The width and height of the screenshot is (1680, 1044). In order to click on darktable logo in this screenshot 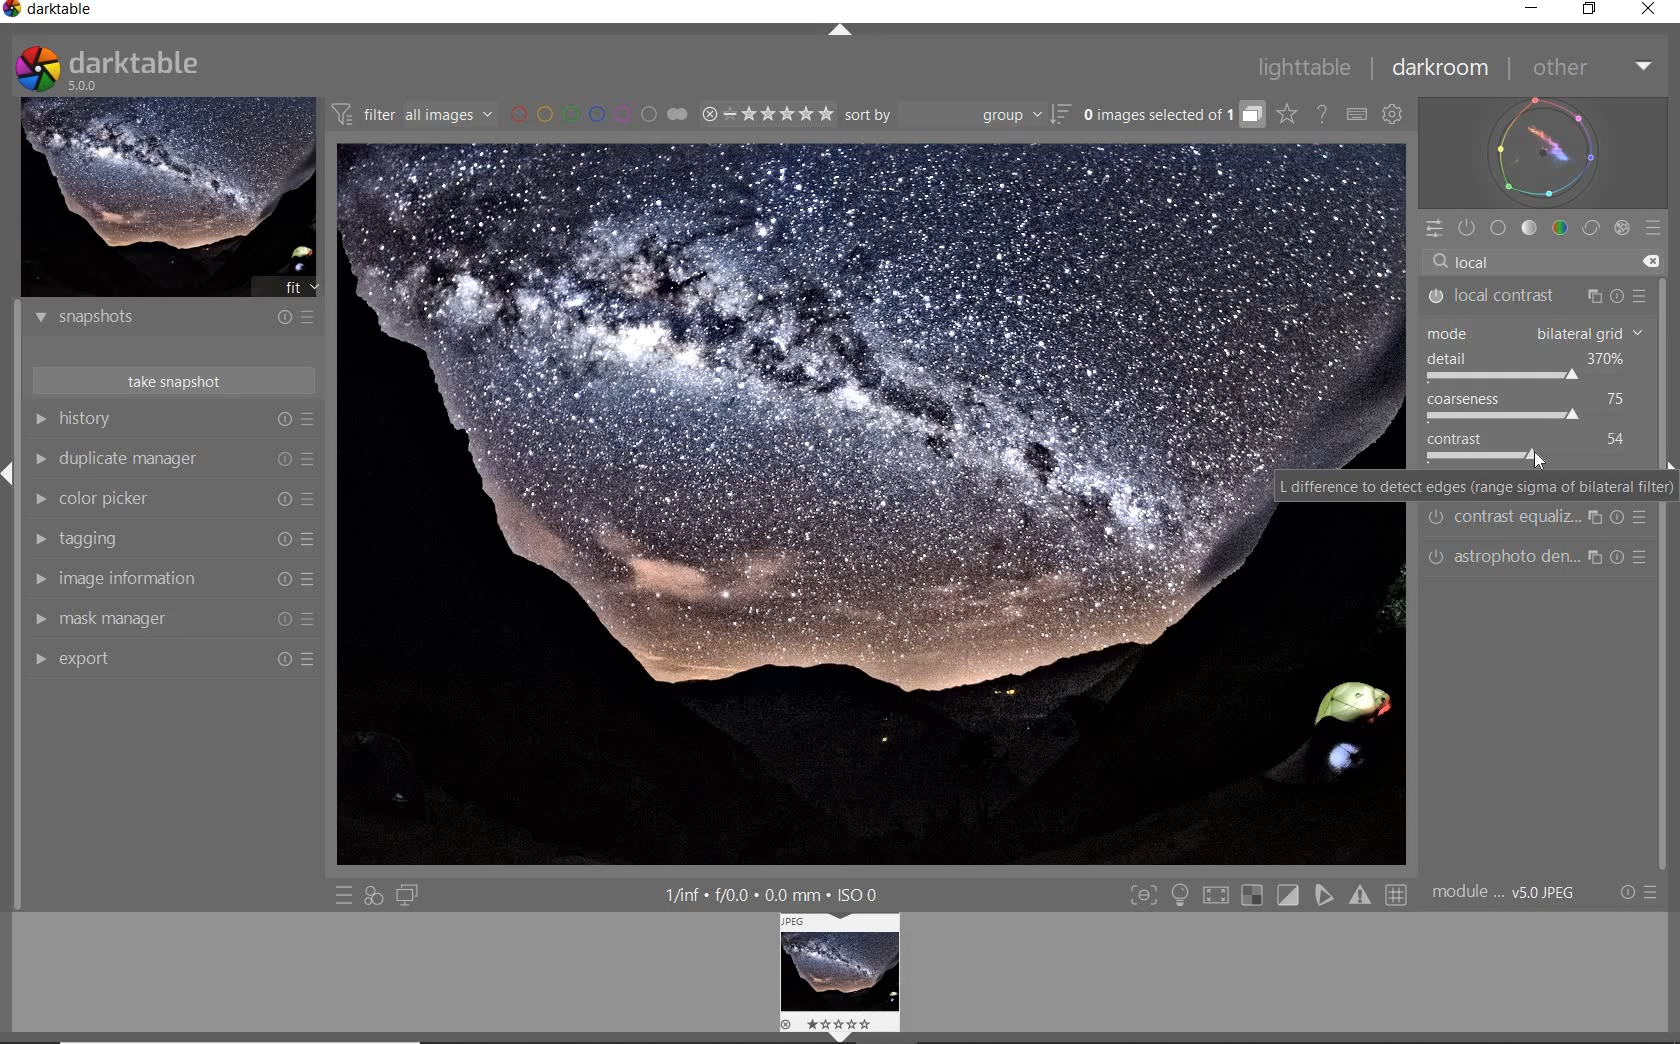, I will do `click(32, 69)`.